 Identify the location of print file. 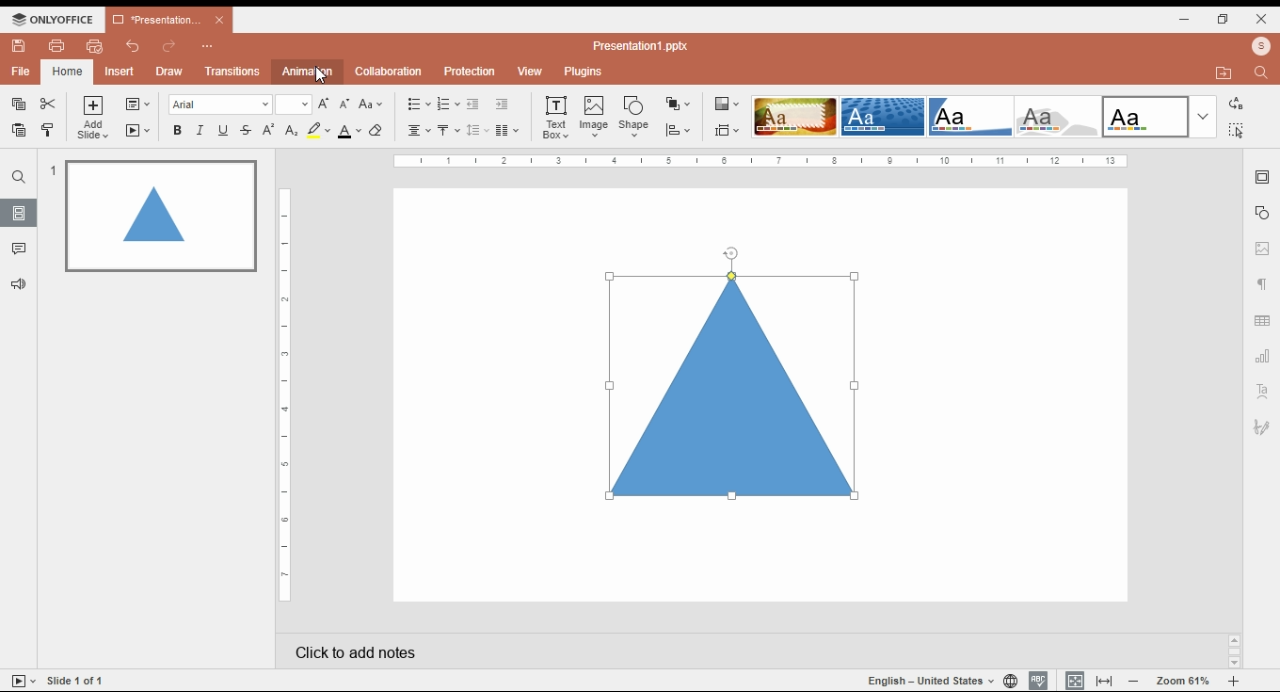
(60, 47).